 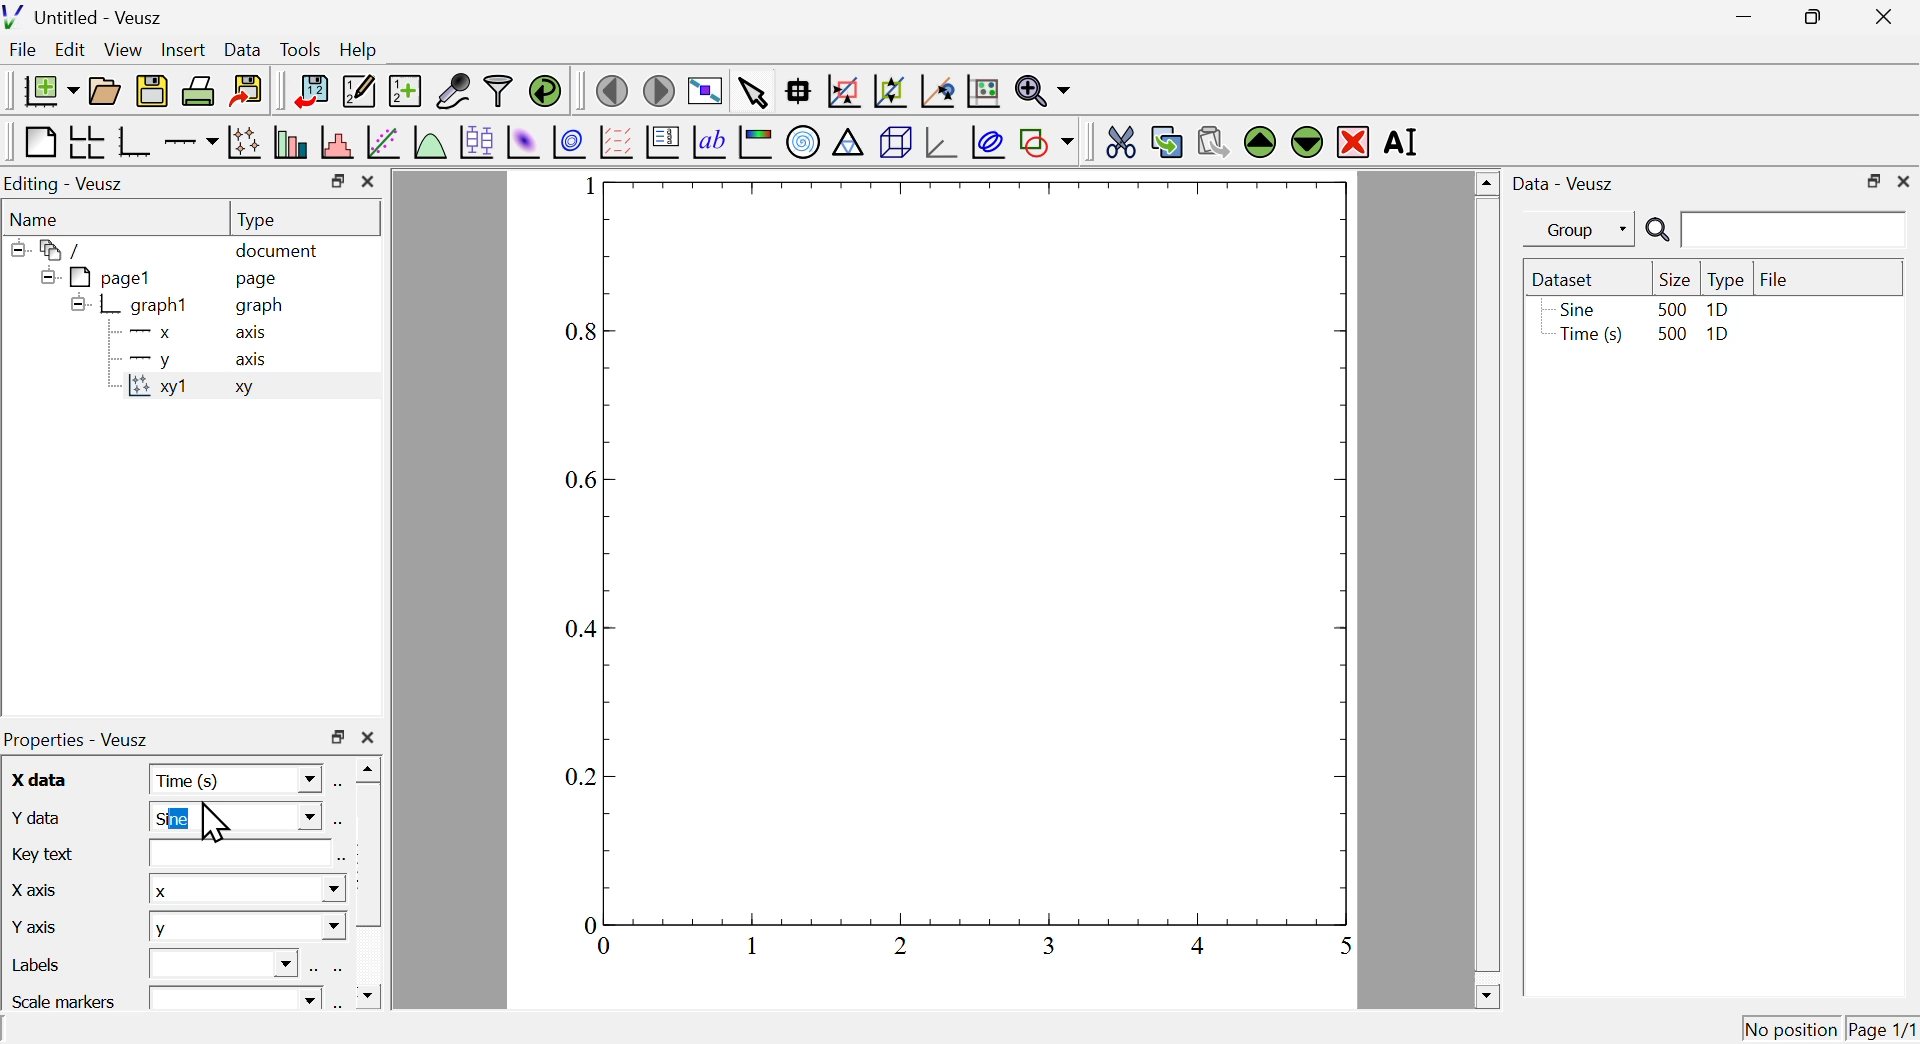 I want to click on time(s), so click(x=1587, y=336).